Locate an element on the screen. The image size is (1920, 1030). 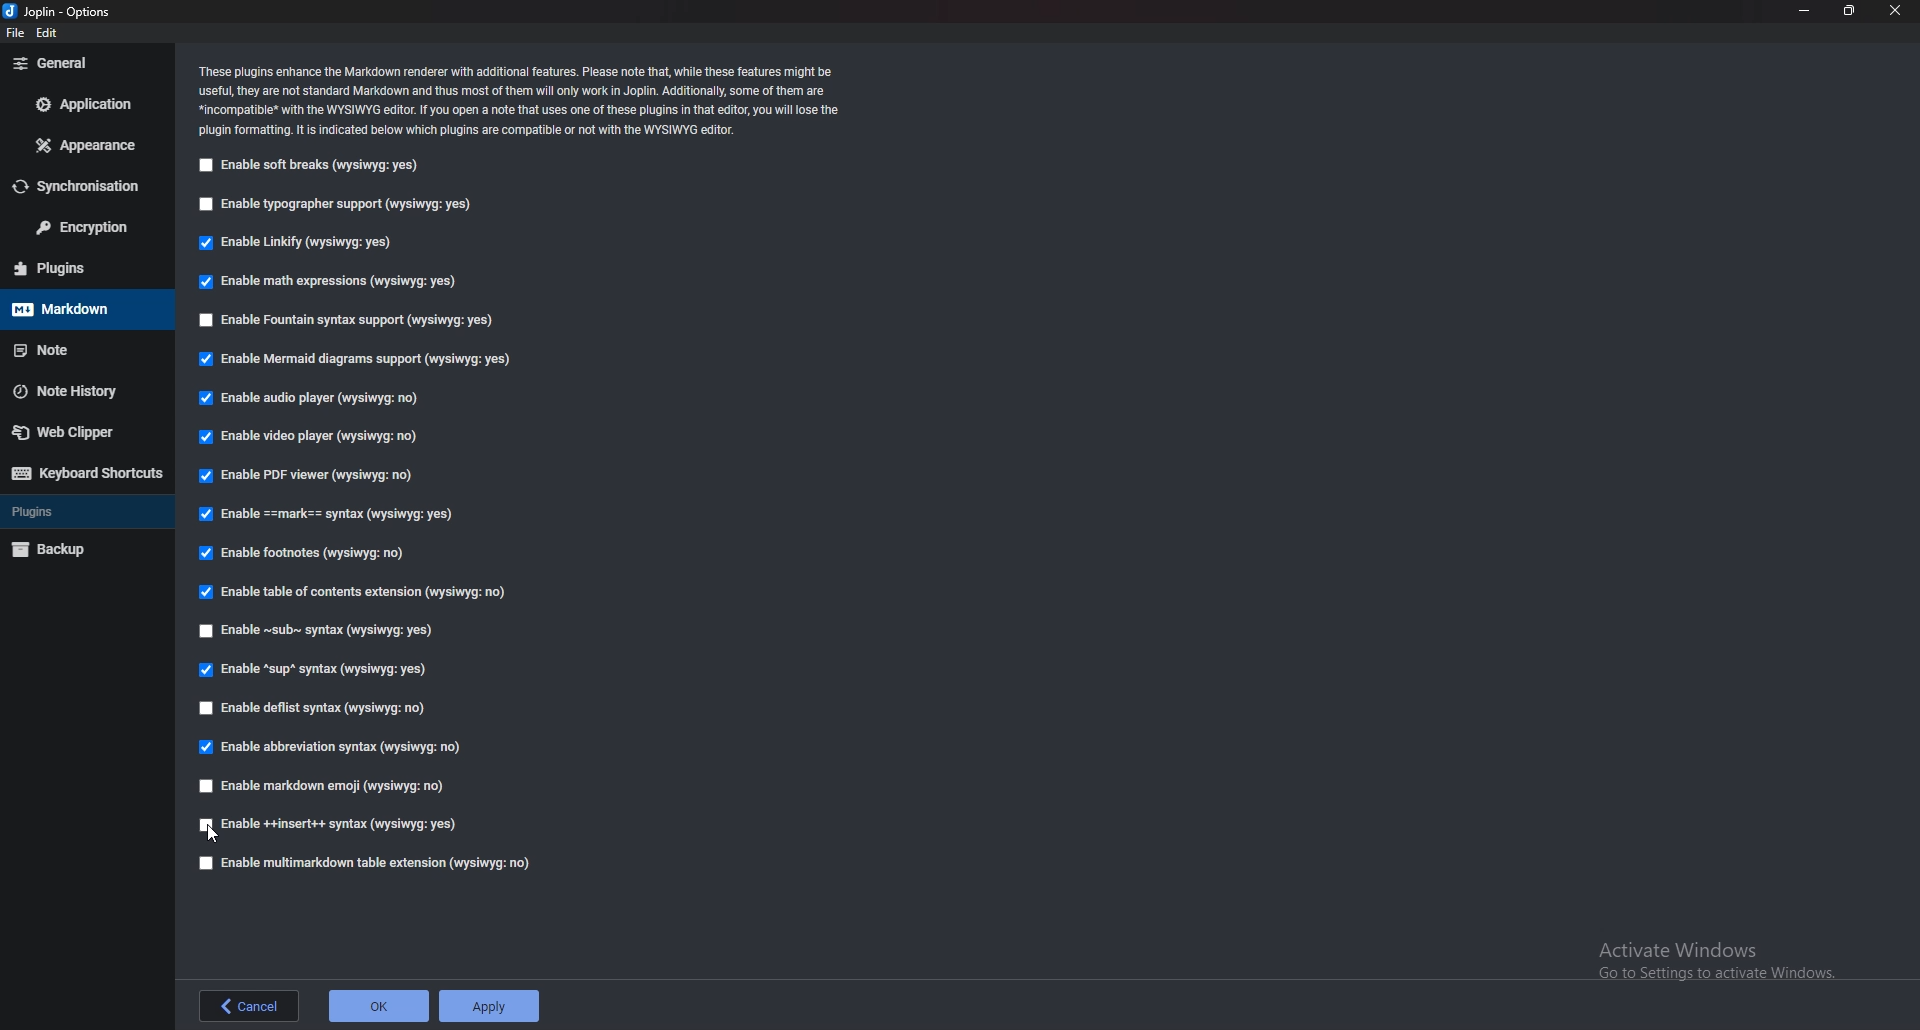
Enable footnotes (wysiwyg: no) is located at coordinates (310, 551).